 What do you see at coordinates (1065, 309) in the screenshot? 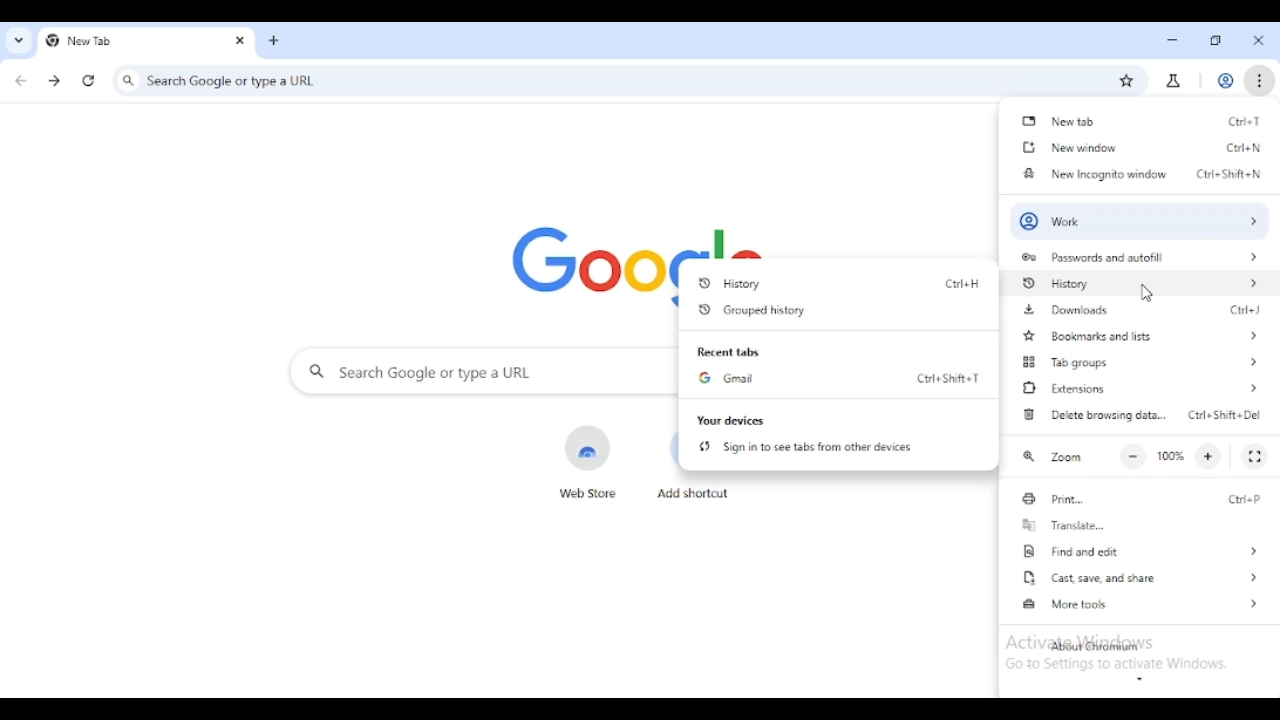
I see `downloads` at bounding box center [1065, 309].